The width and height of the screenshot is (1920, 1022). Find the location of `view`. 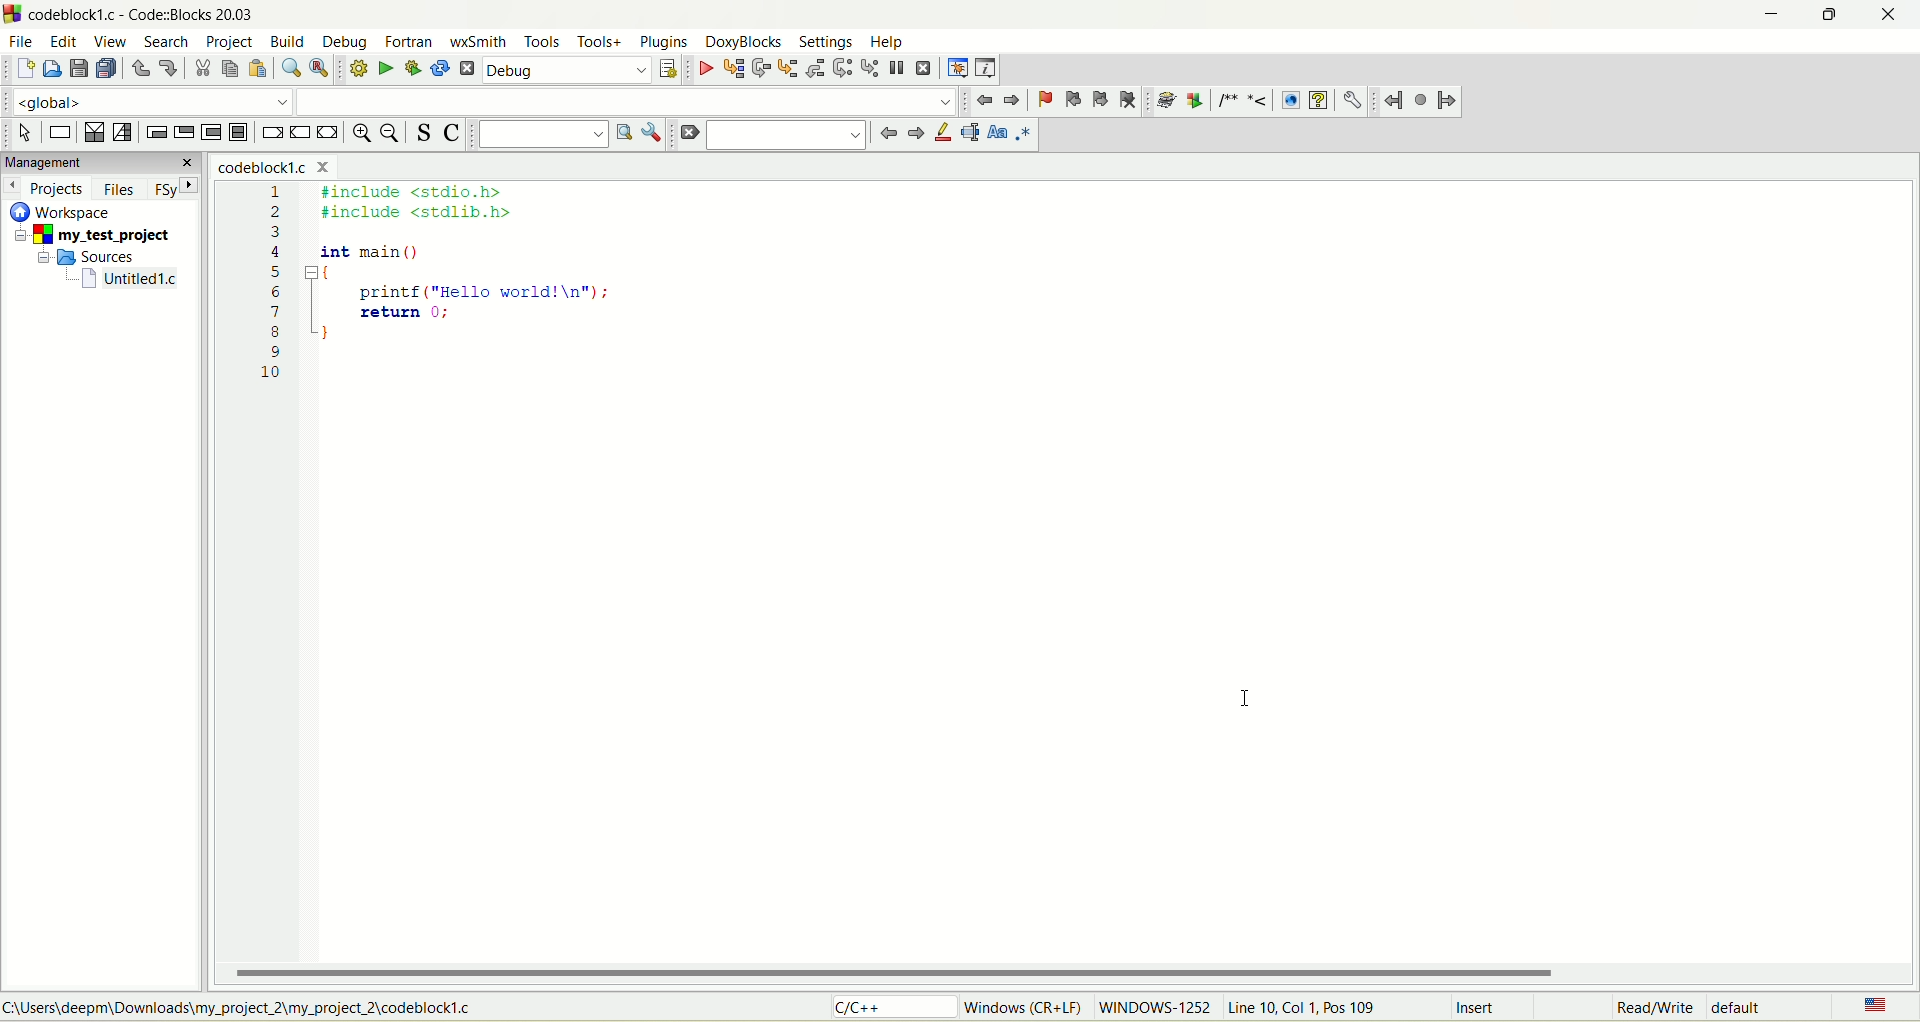

view is located at coordinates (112, 42).